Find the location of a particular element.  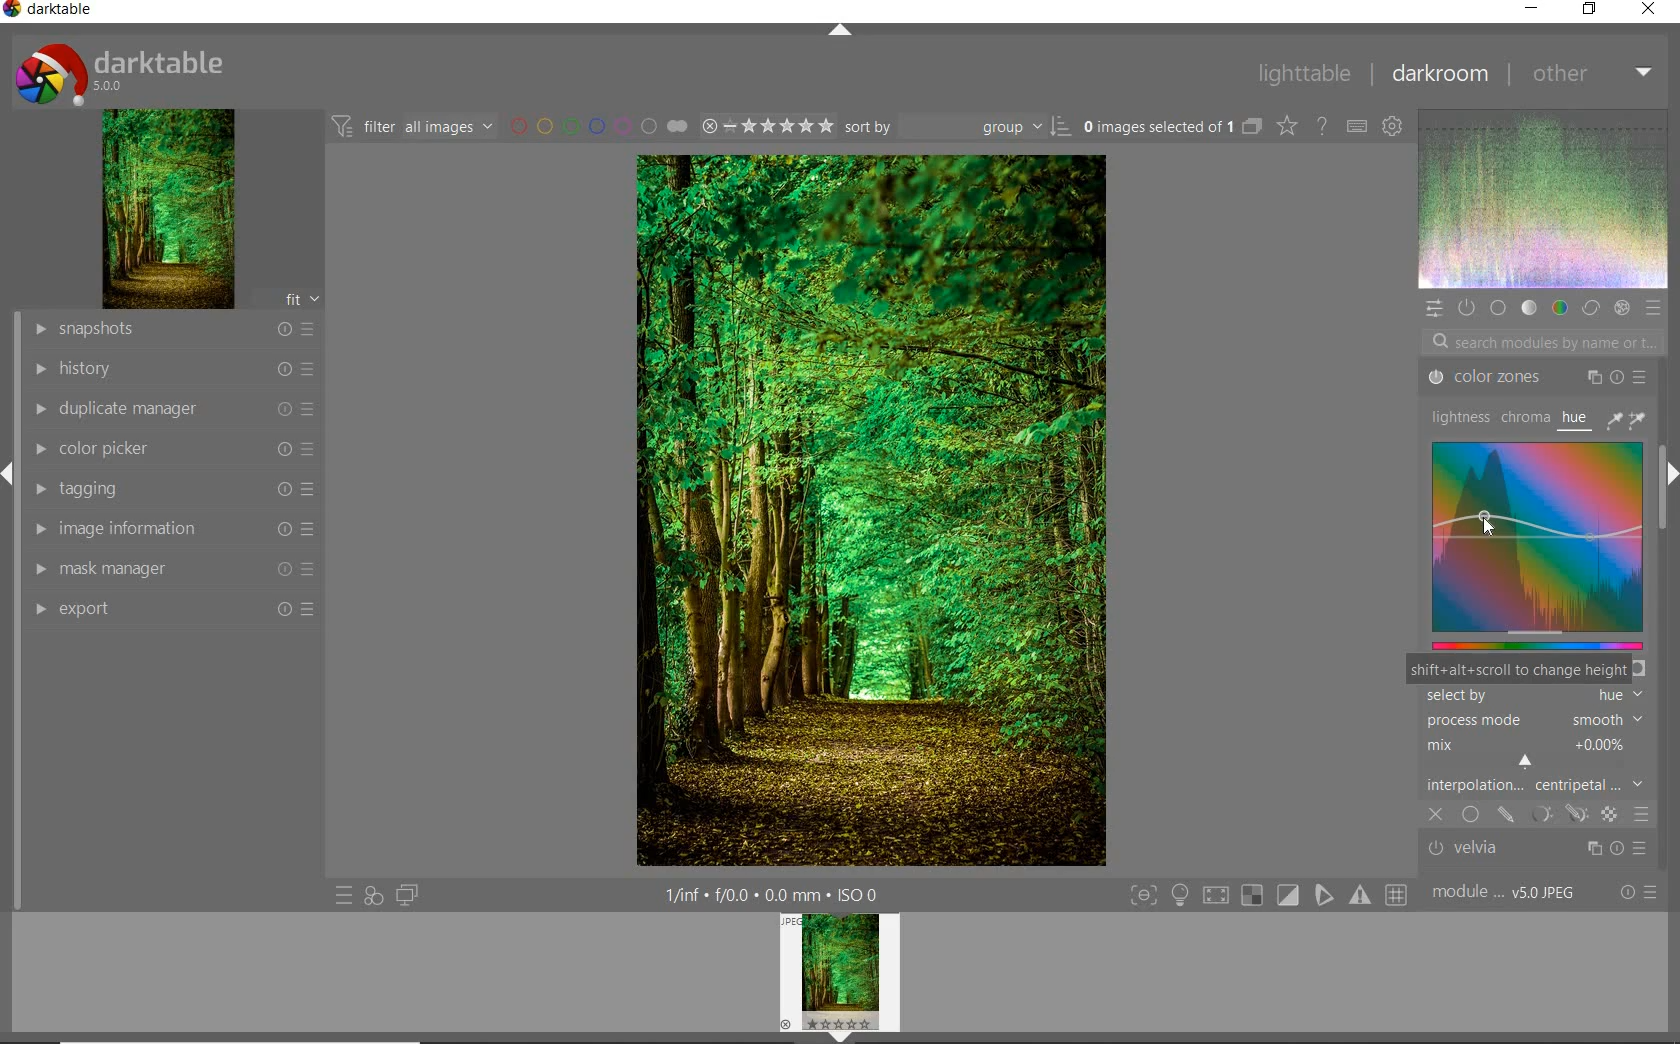

CHANGE TYPE OVERRELAY is located at coordinates (1288, 126).